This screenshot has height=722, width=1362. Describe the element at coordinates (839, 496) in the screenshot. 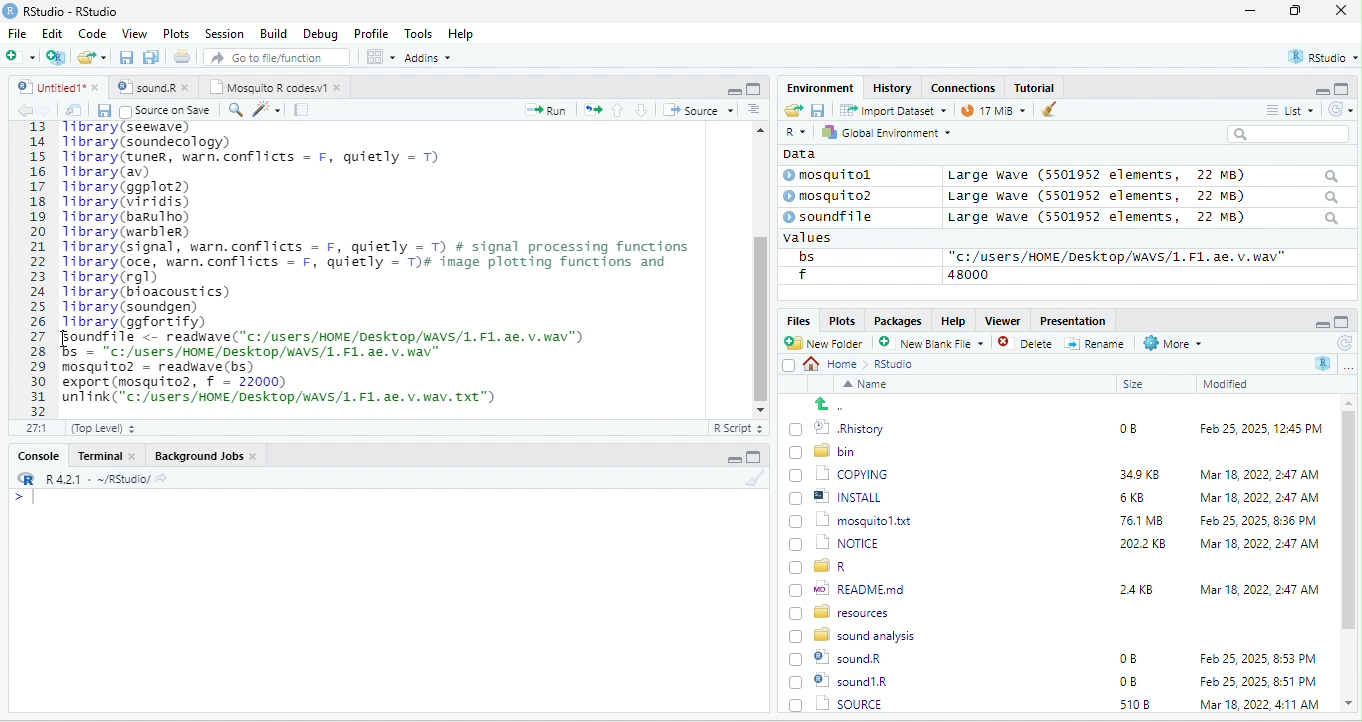

I see `| @] INSTALL` at that location.